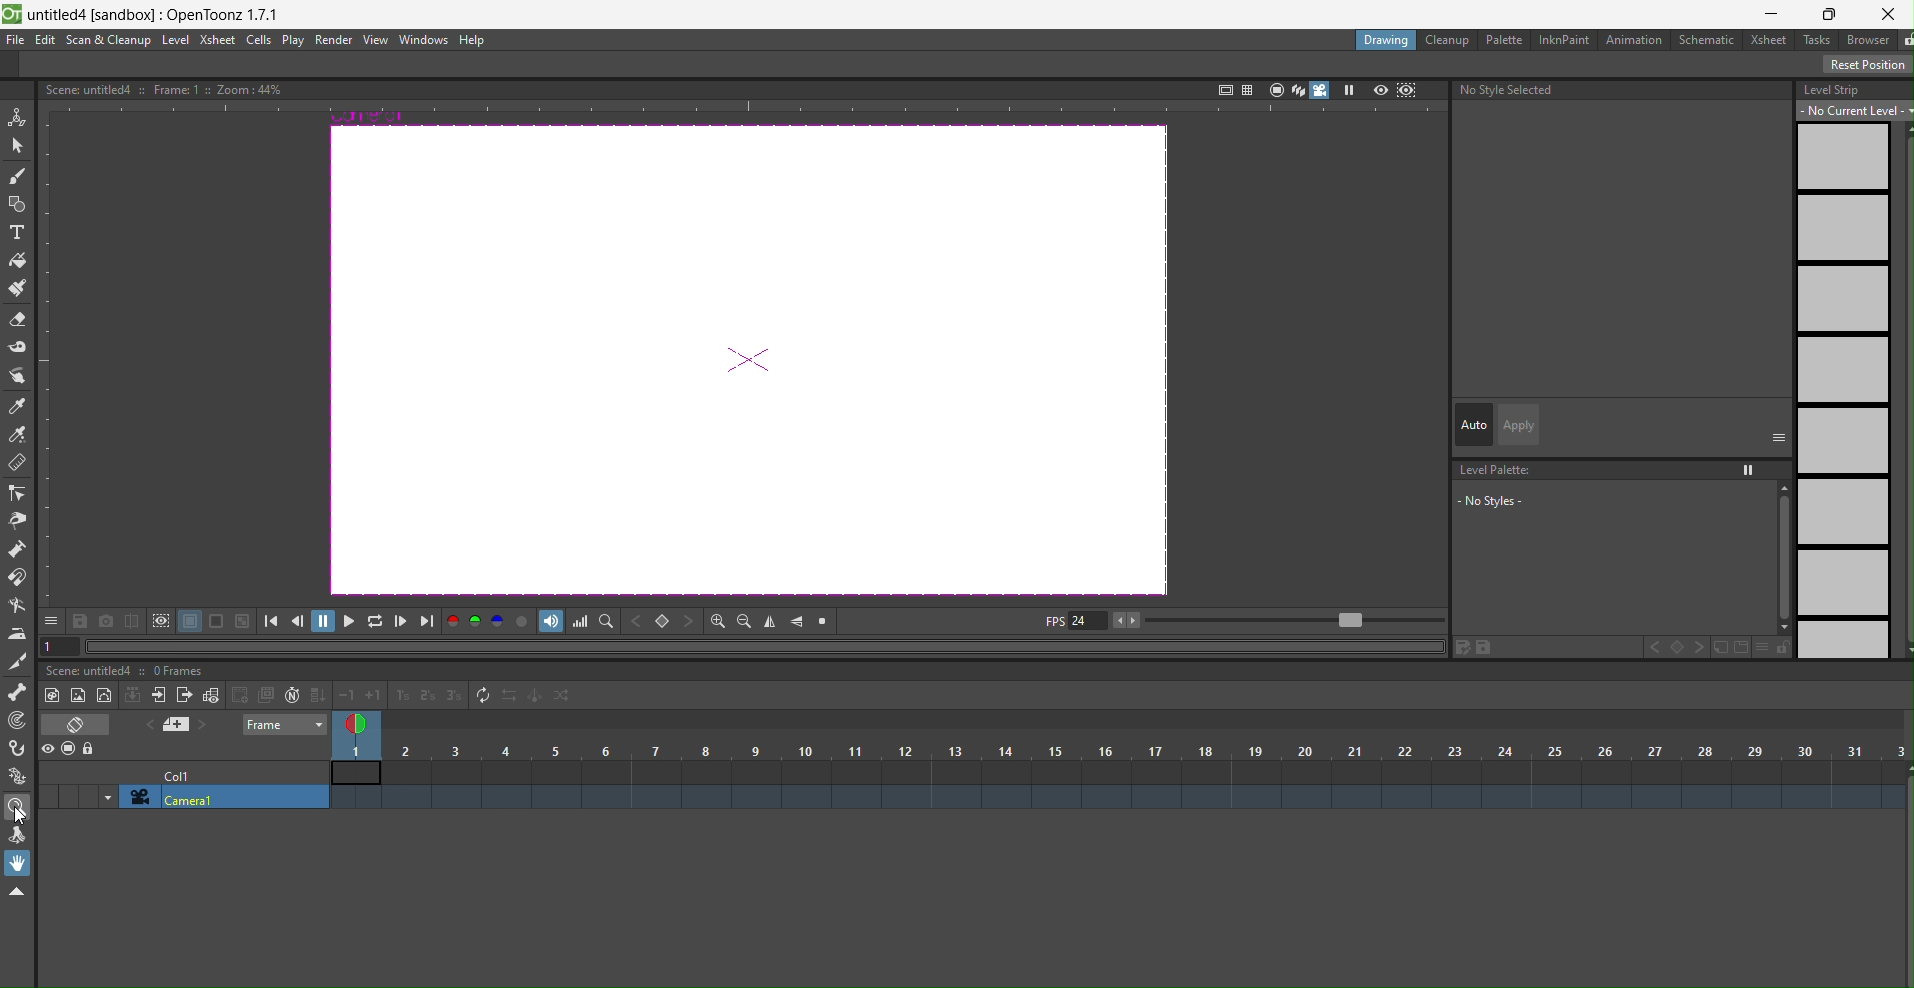  Describe the element at coordinates (50, 695) in the screenshot. I see `raster toonz level` at that location.